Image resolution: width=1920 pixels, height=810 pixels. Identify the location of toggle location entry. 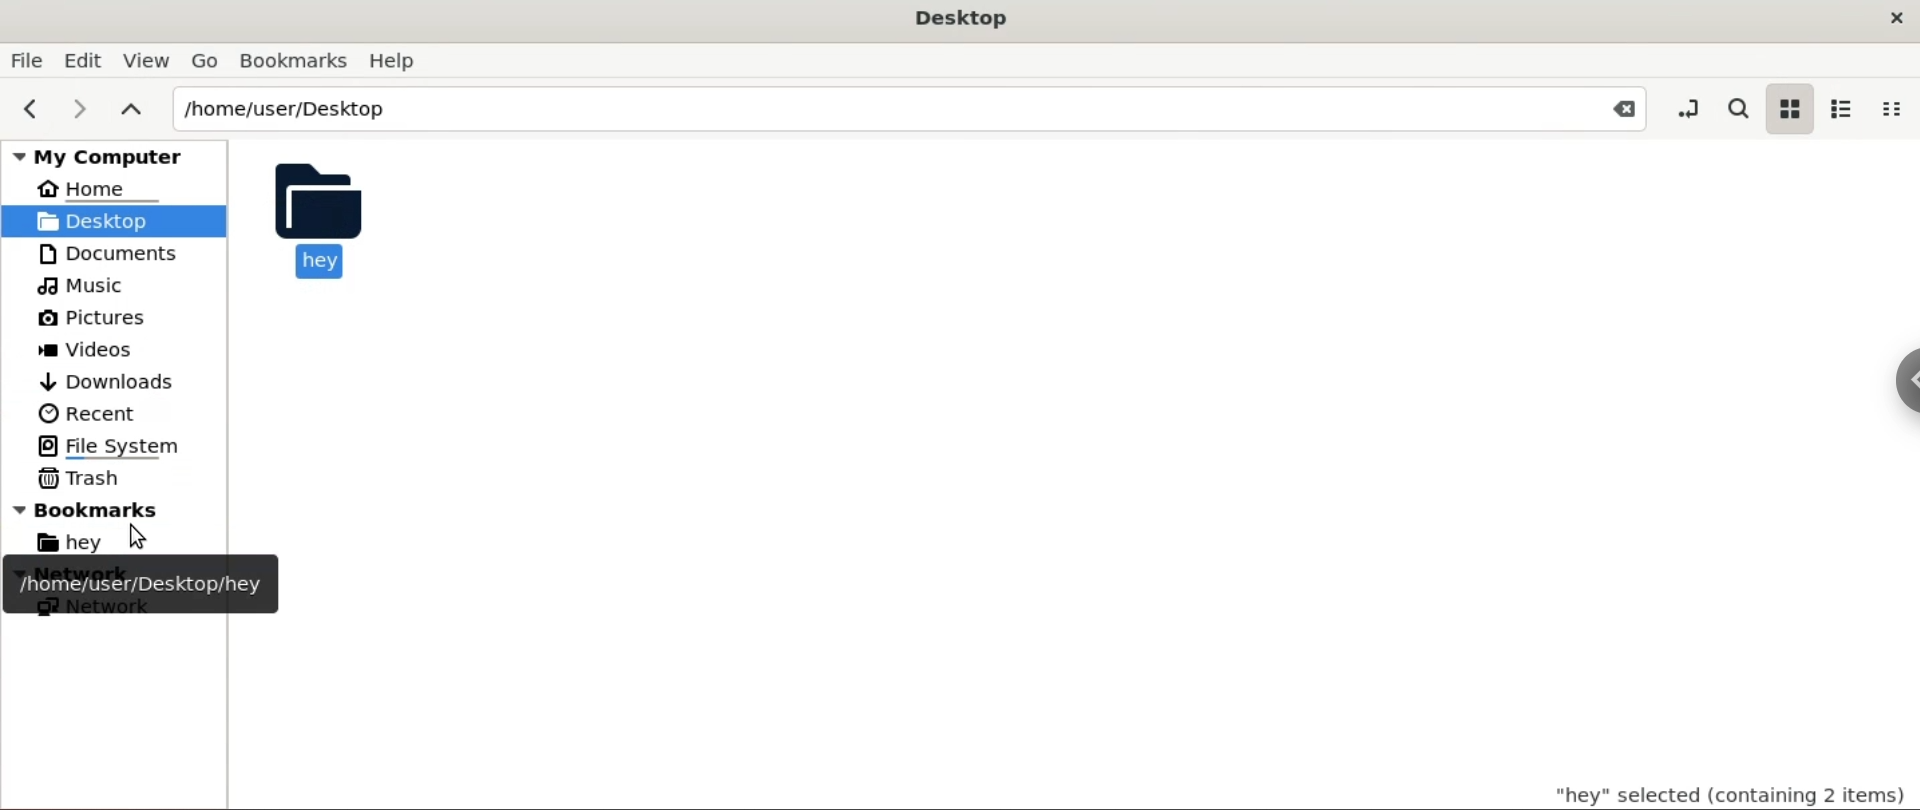
(1683, 109).